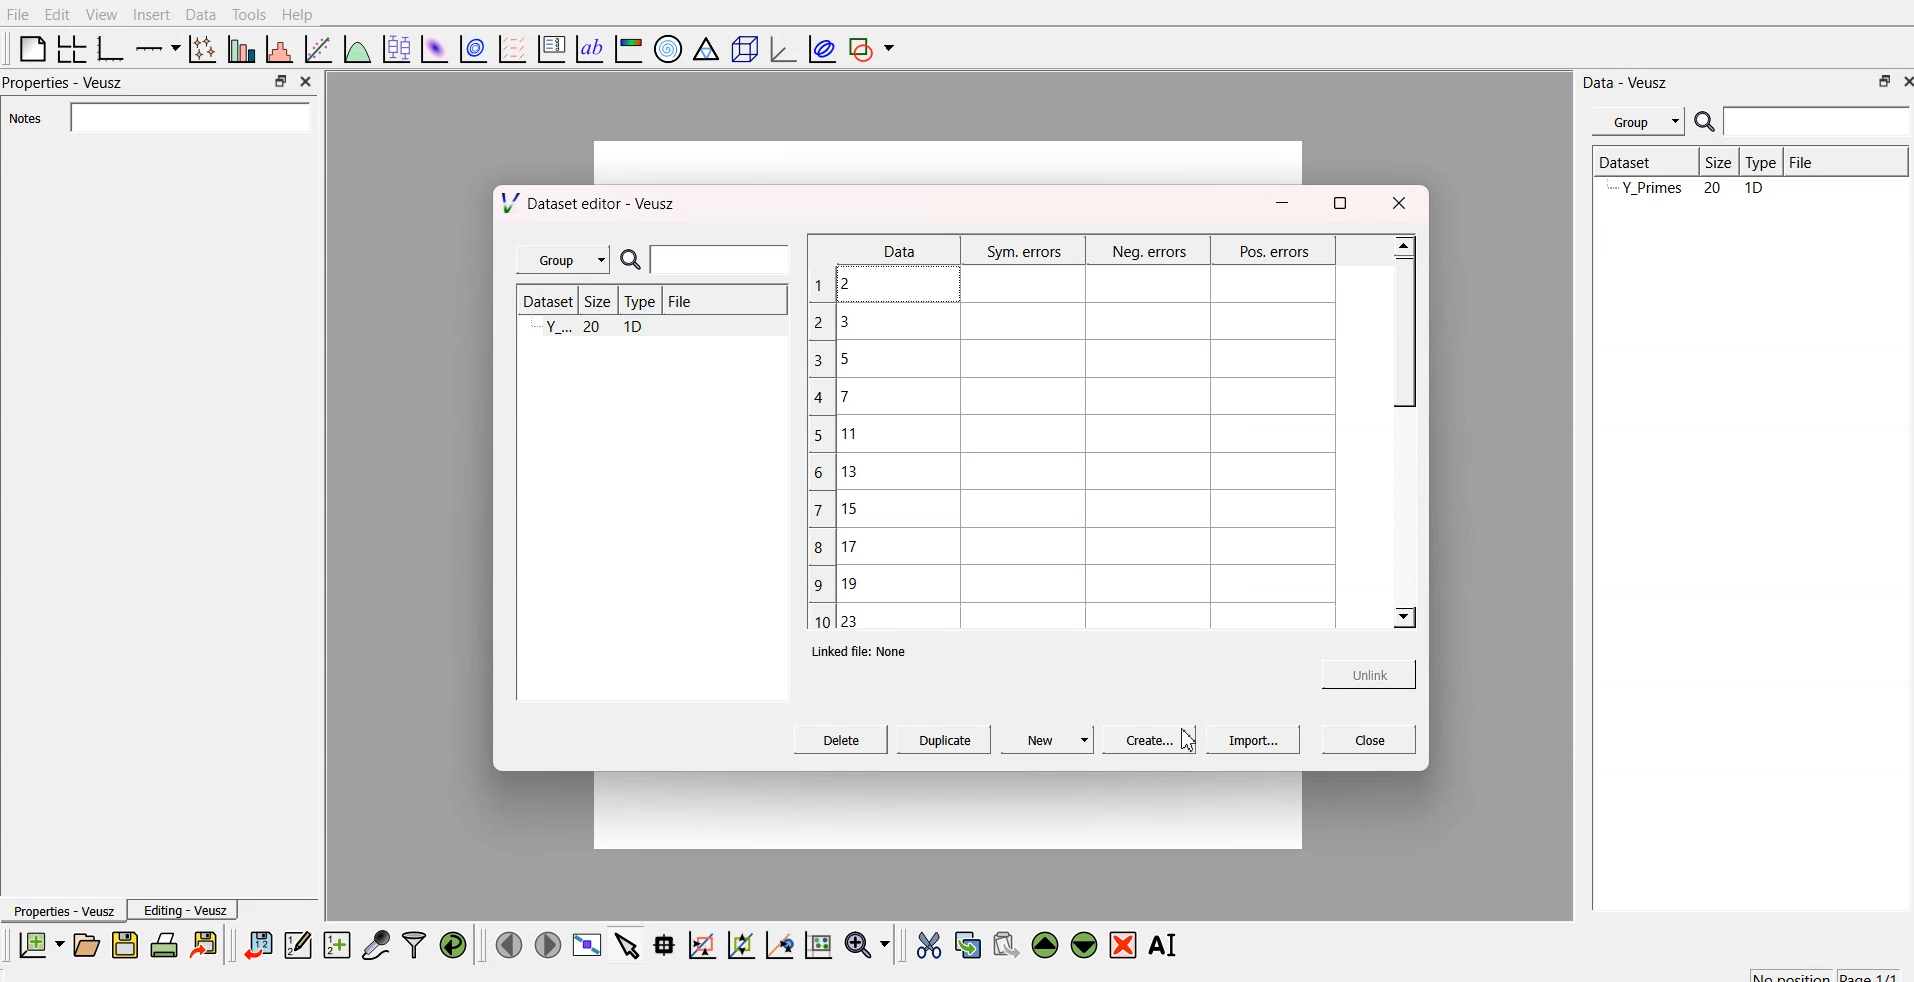 Image resolution: width=1914 pixels, height=982 pixels. Describe the element at coordinates (629, 51) in the screenshot. I see `image color bar ` at that location.